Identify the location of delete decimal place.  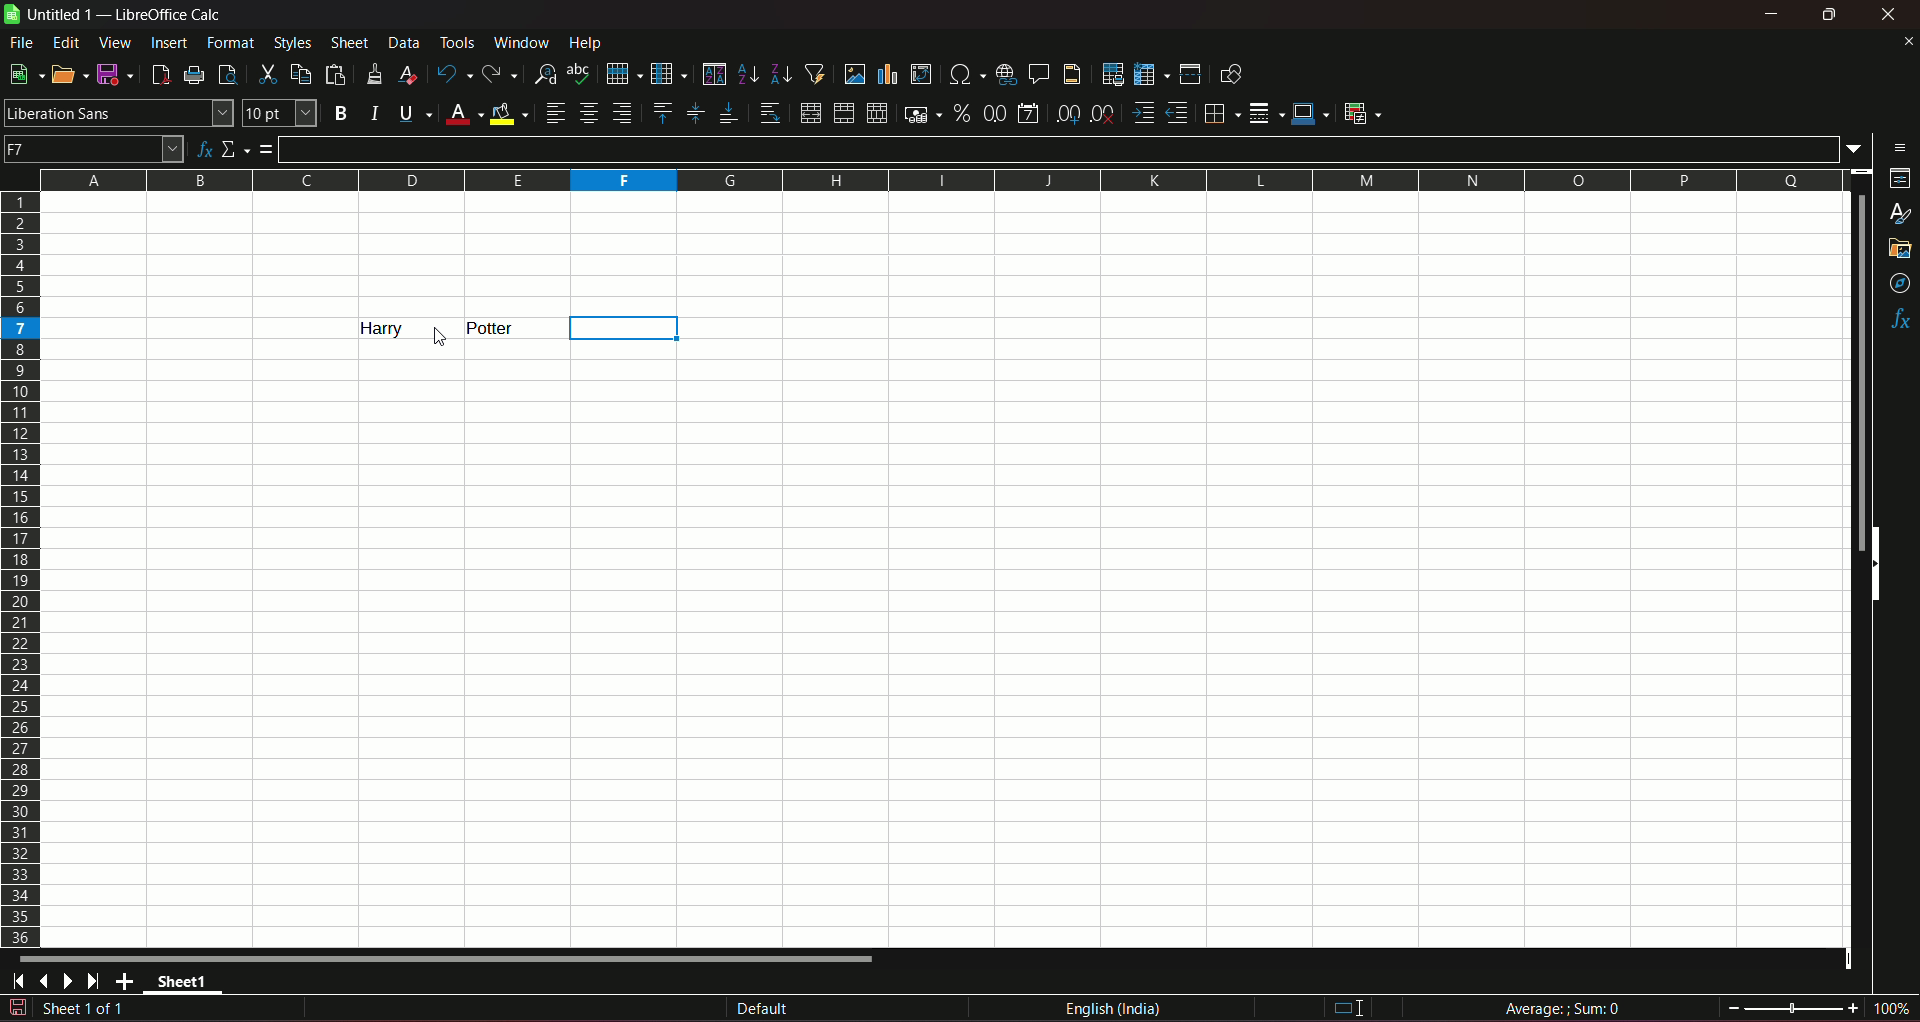
(1102, 115).